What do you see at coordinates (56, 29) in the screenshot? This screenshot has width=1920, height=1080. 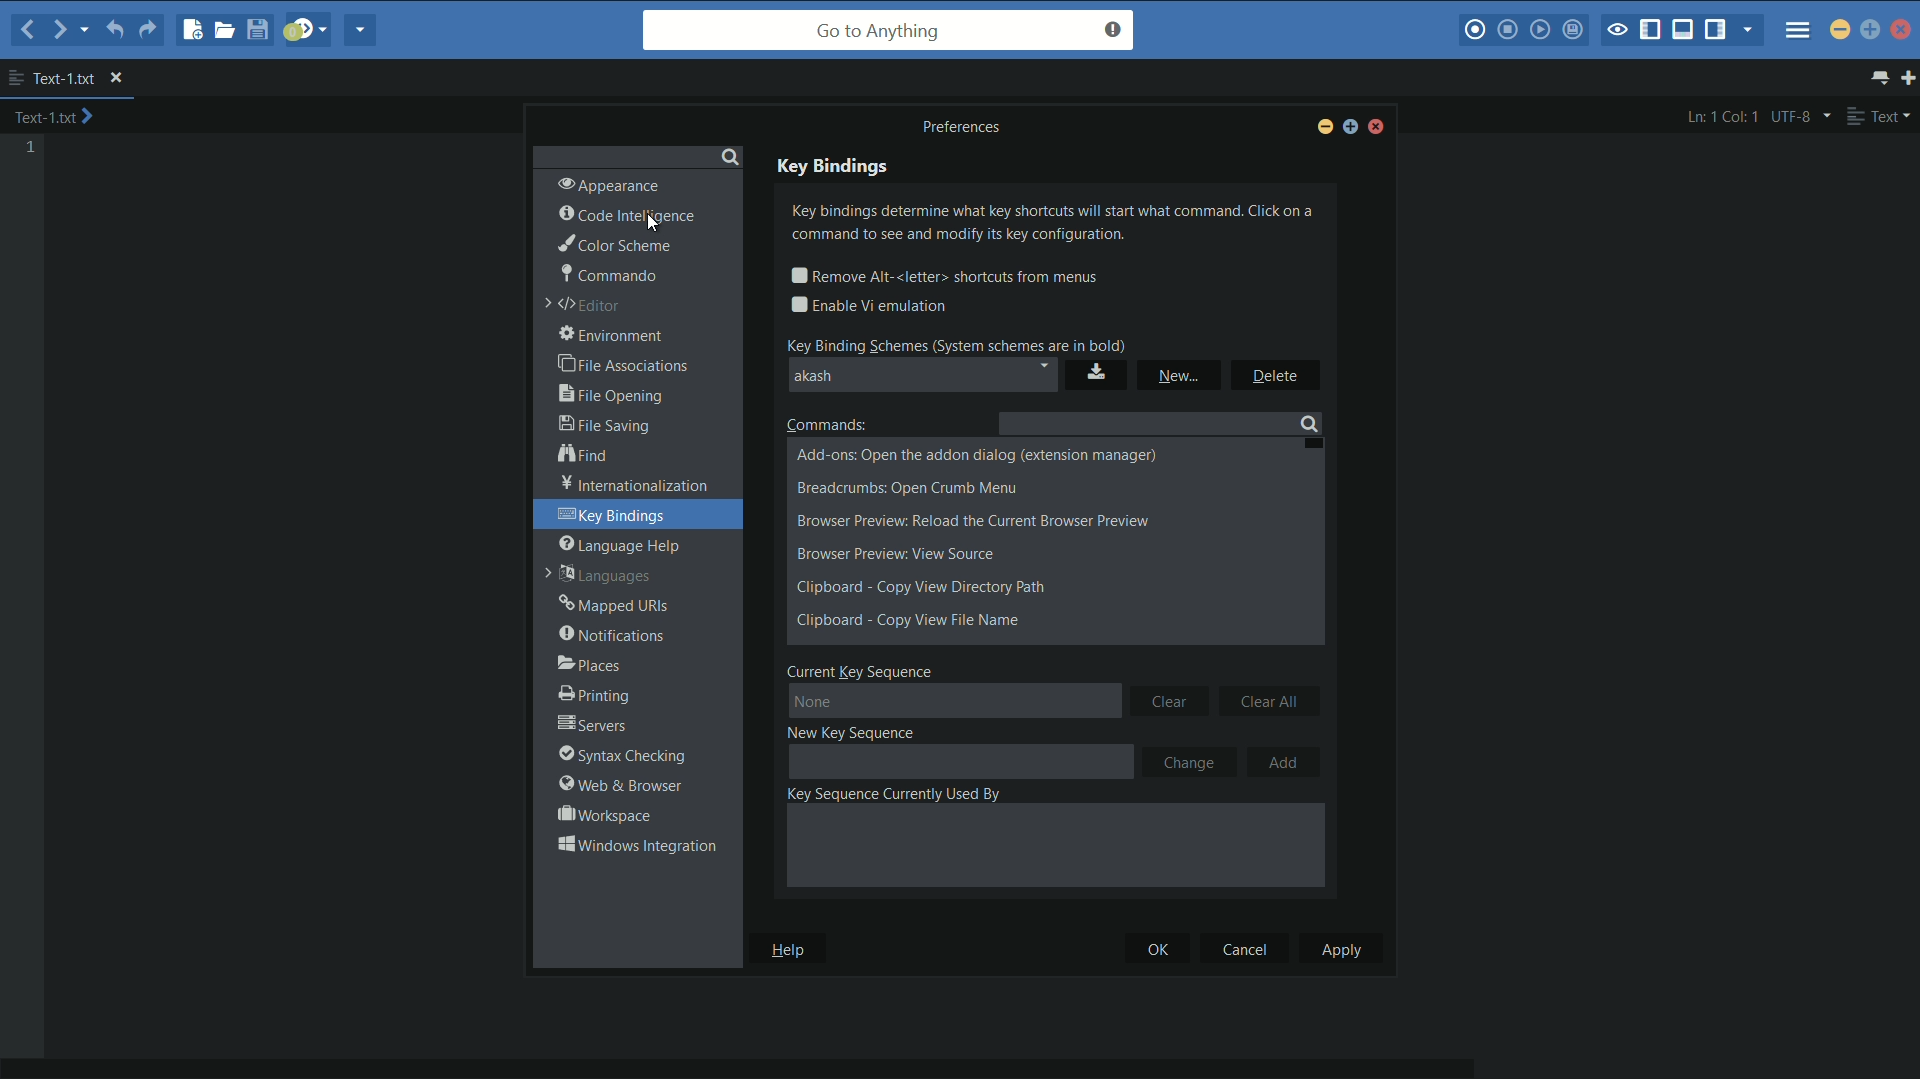 I see `forward` at bounding box center [56, 29].